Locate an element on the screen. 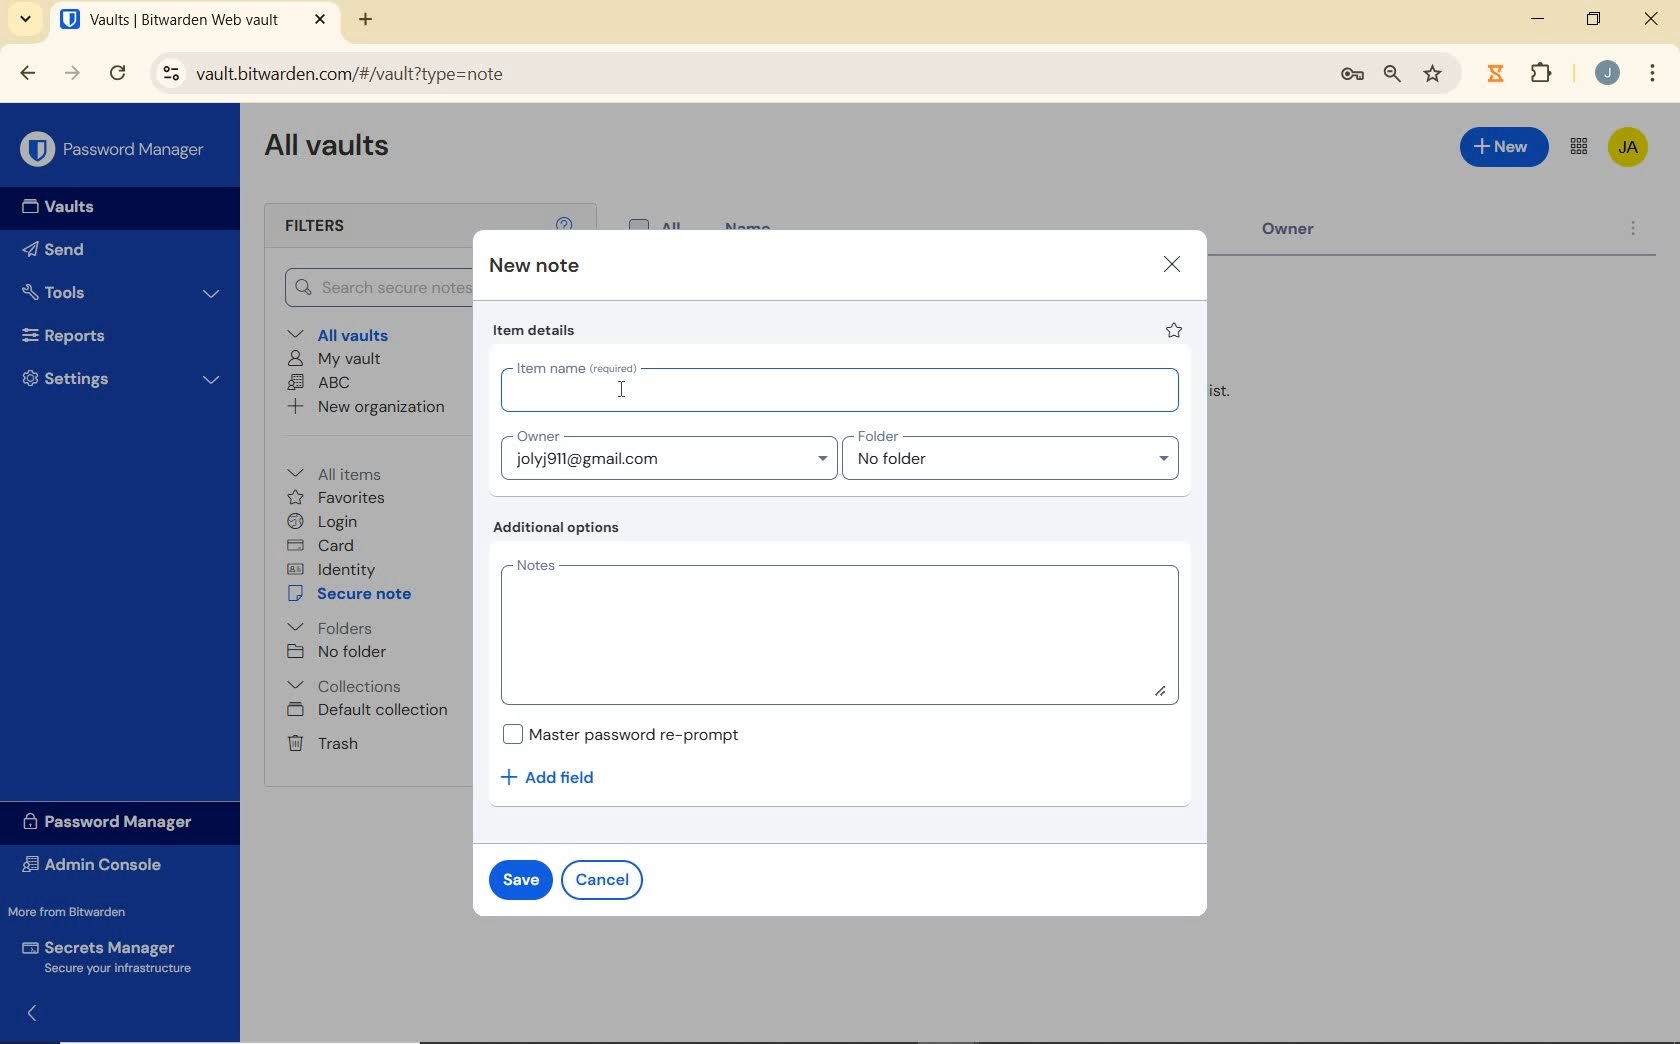 Image resolution: width=1680 pixels, height=1044 pixels. minimize is located at coordinates (1538, 18).